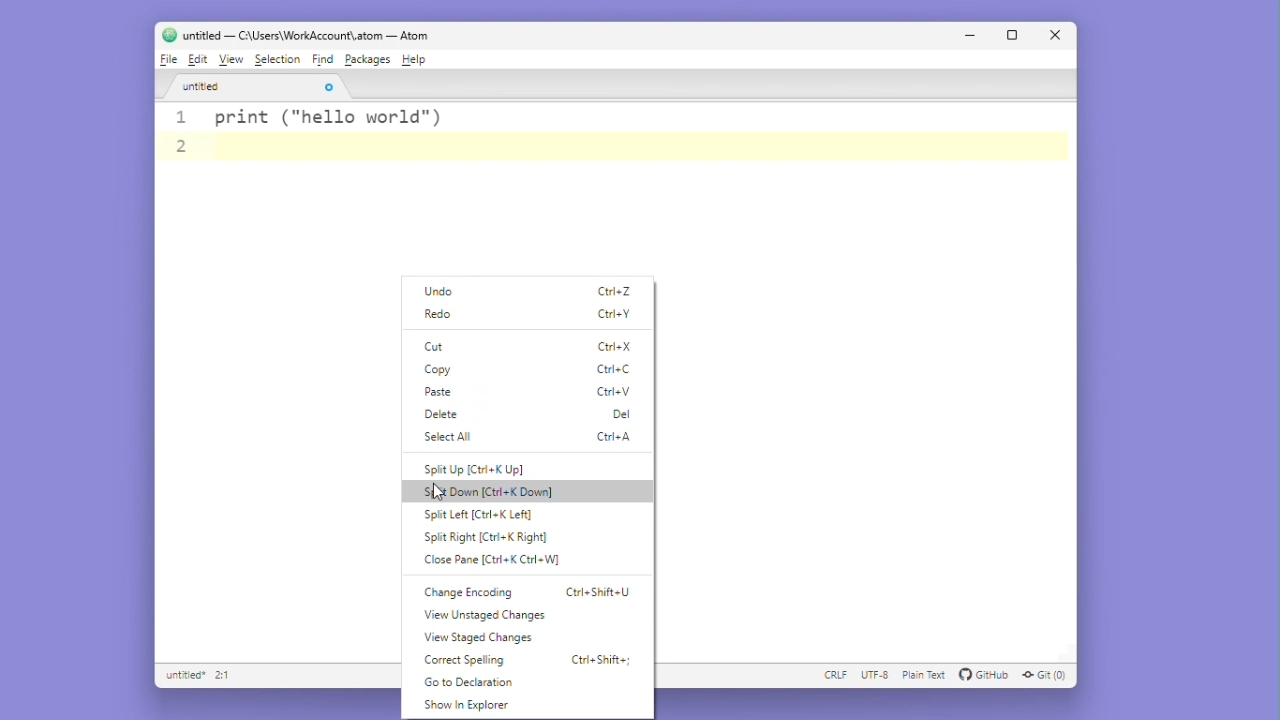  I want to click on 2:1, so click(224, 676).